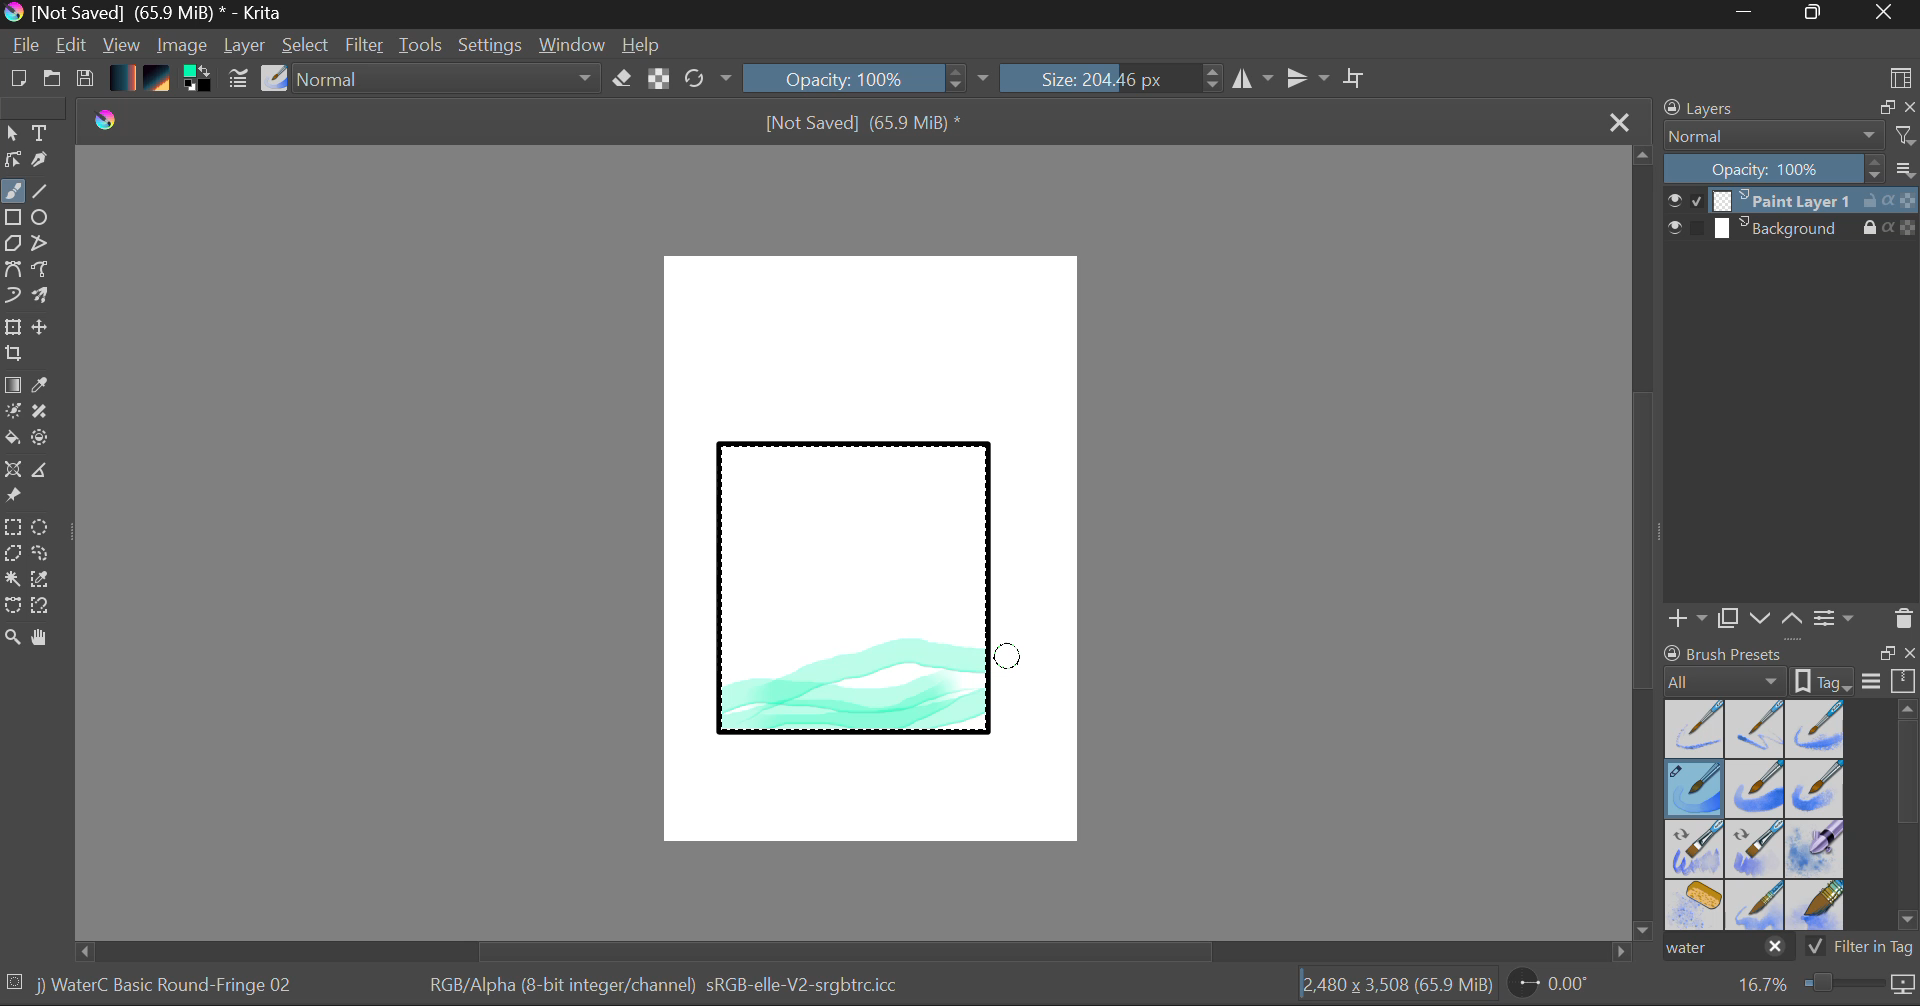  Describe the element at coordinates (642, 45) in the screenshot. I see `Help` at that location.